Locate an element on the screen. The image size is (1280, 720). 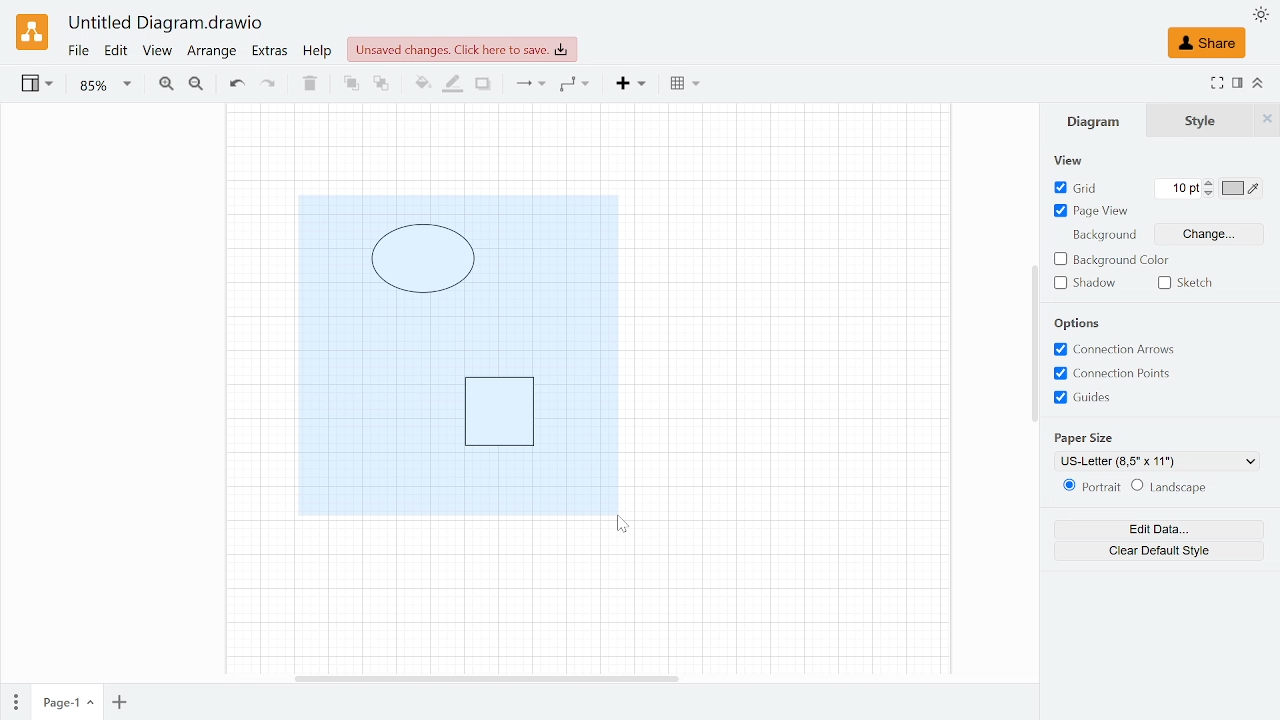
 is located at coordinates (1094, 123).